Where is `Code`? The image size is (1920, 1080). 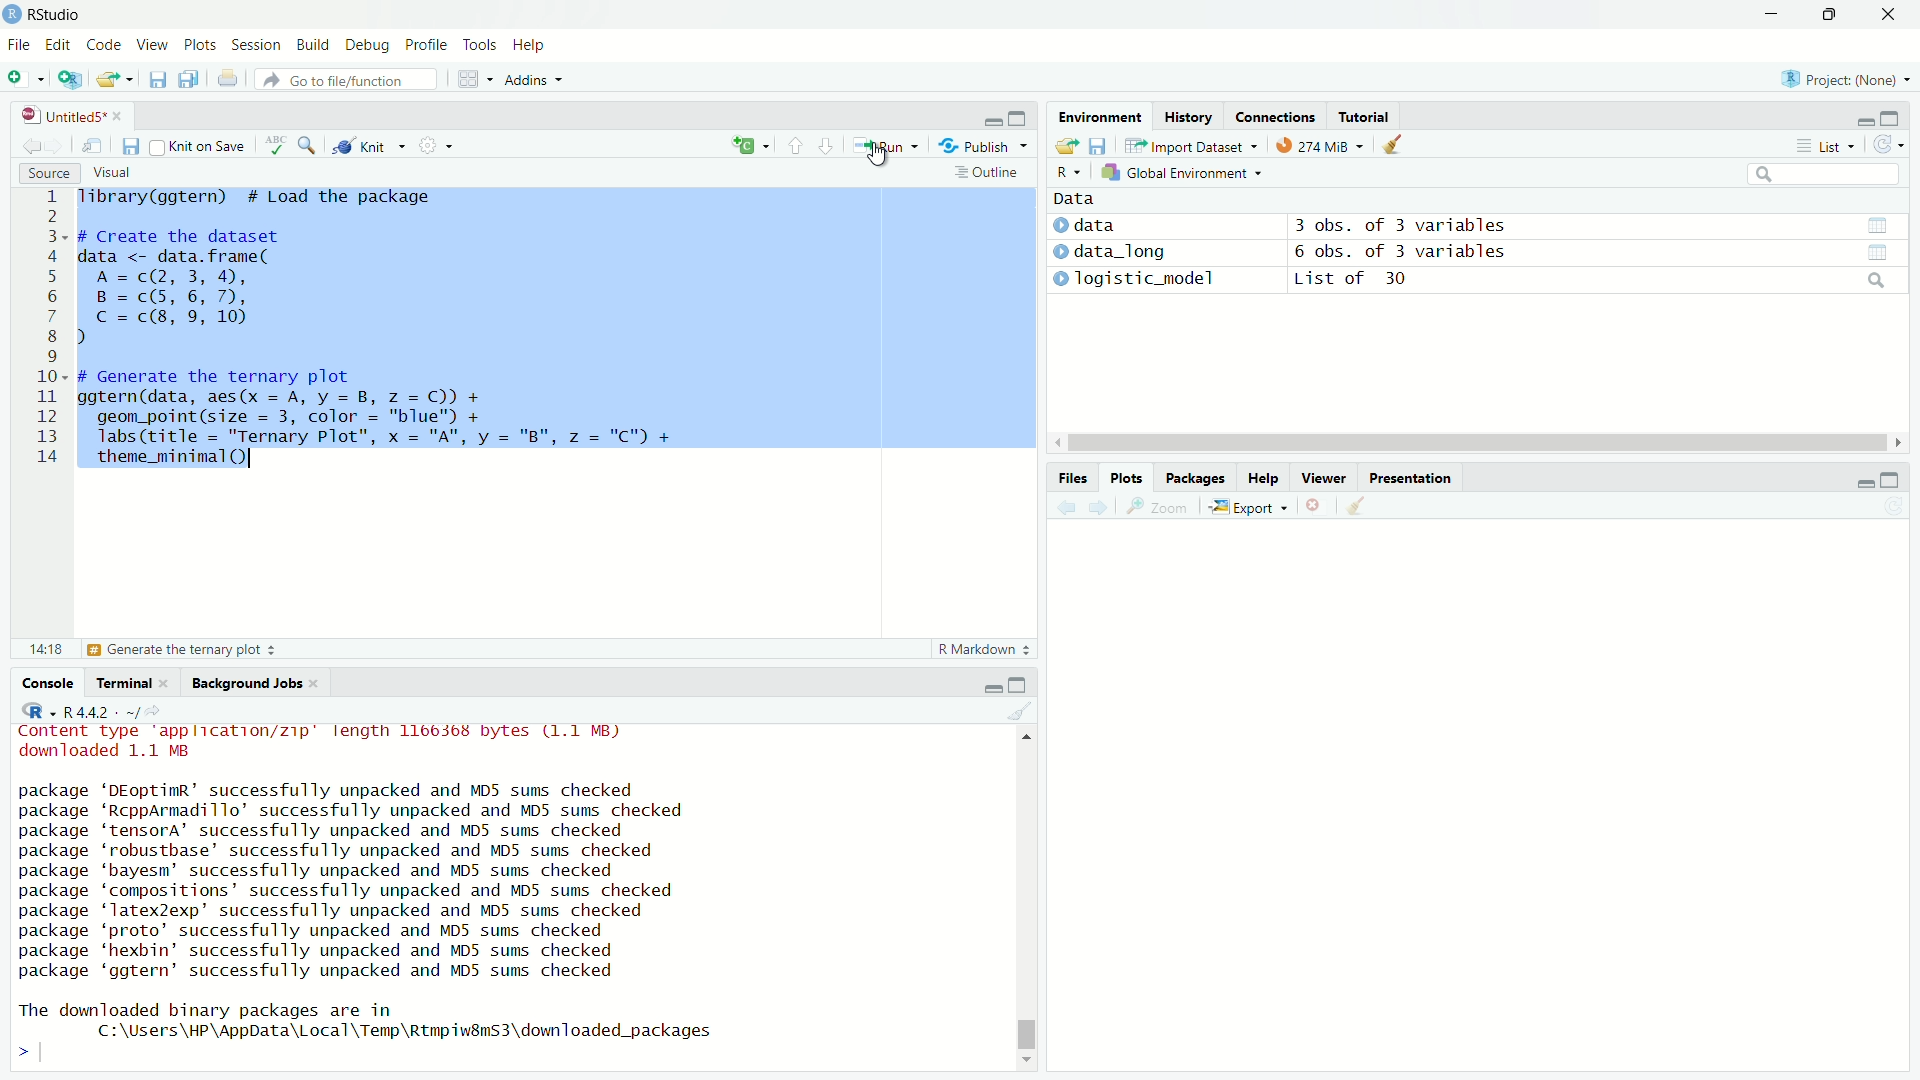
Code is located at coordinates (100, 45).